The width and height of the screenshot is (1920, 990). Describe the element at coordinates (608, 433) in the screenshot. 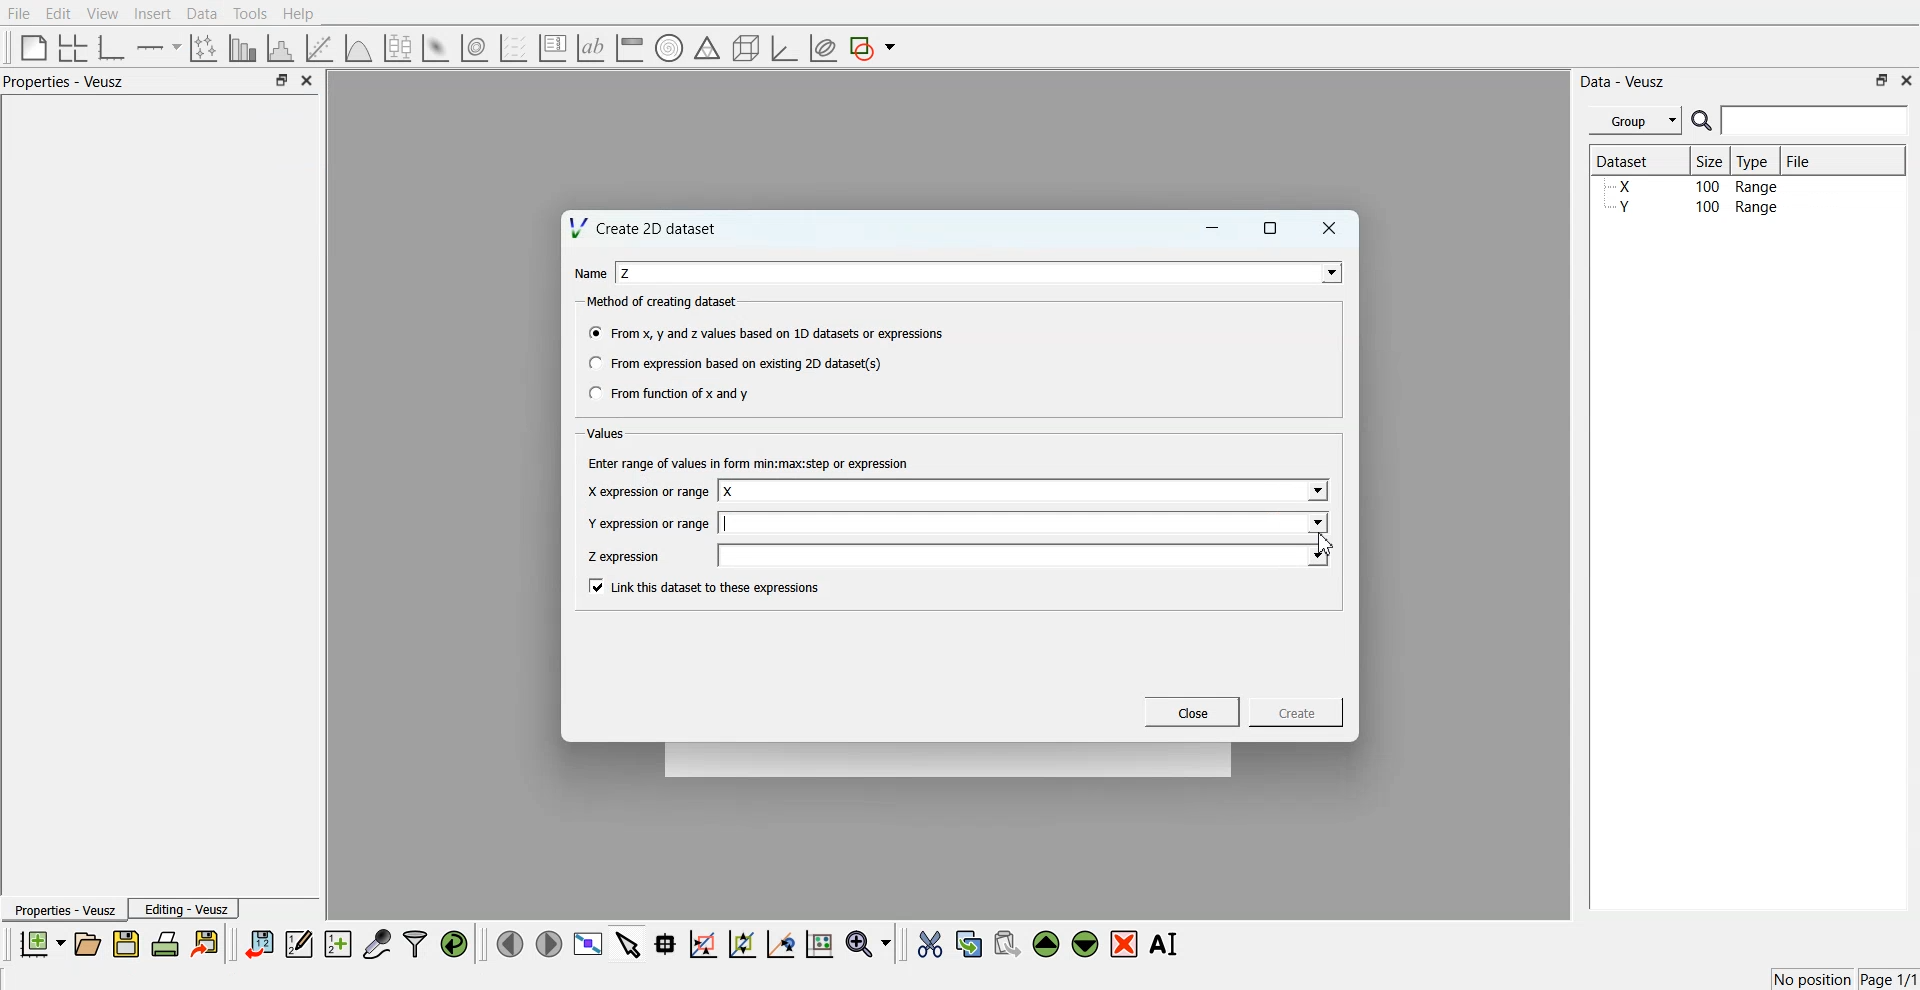

I see `Value` at that location.